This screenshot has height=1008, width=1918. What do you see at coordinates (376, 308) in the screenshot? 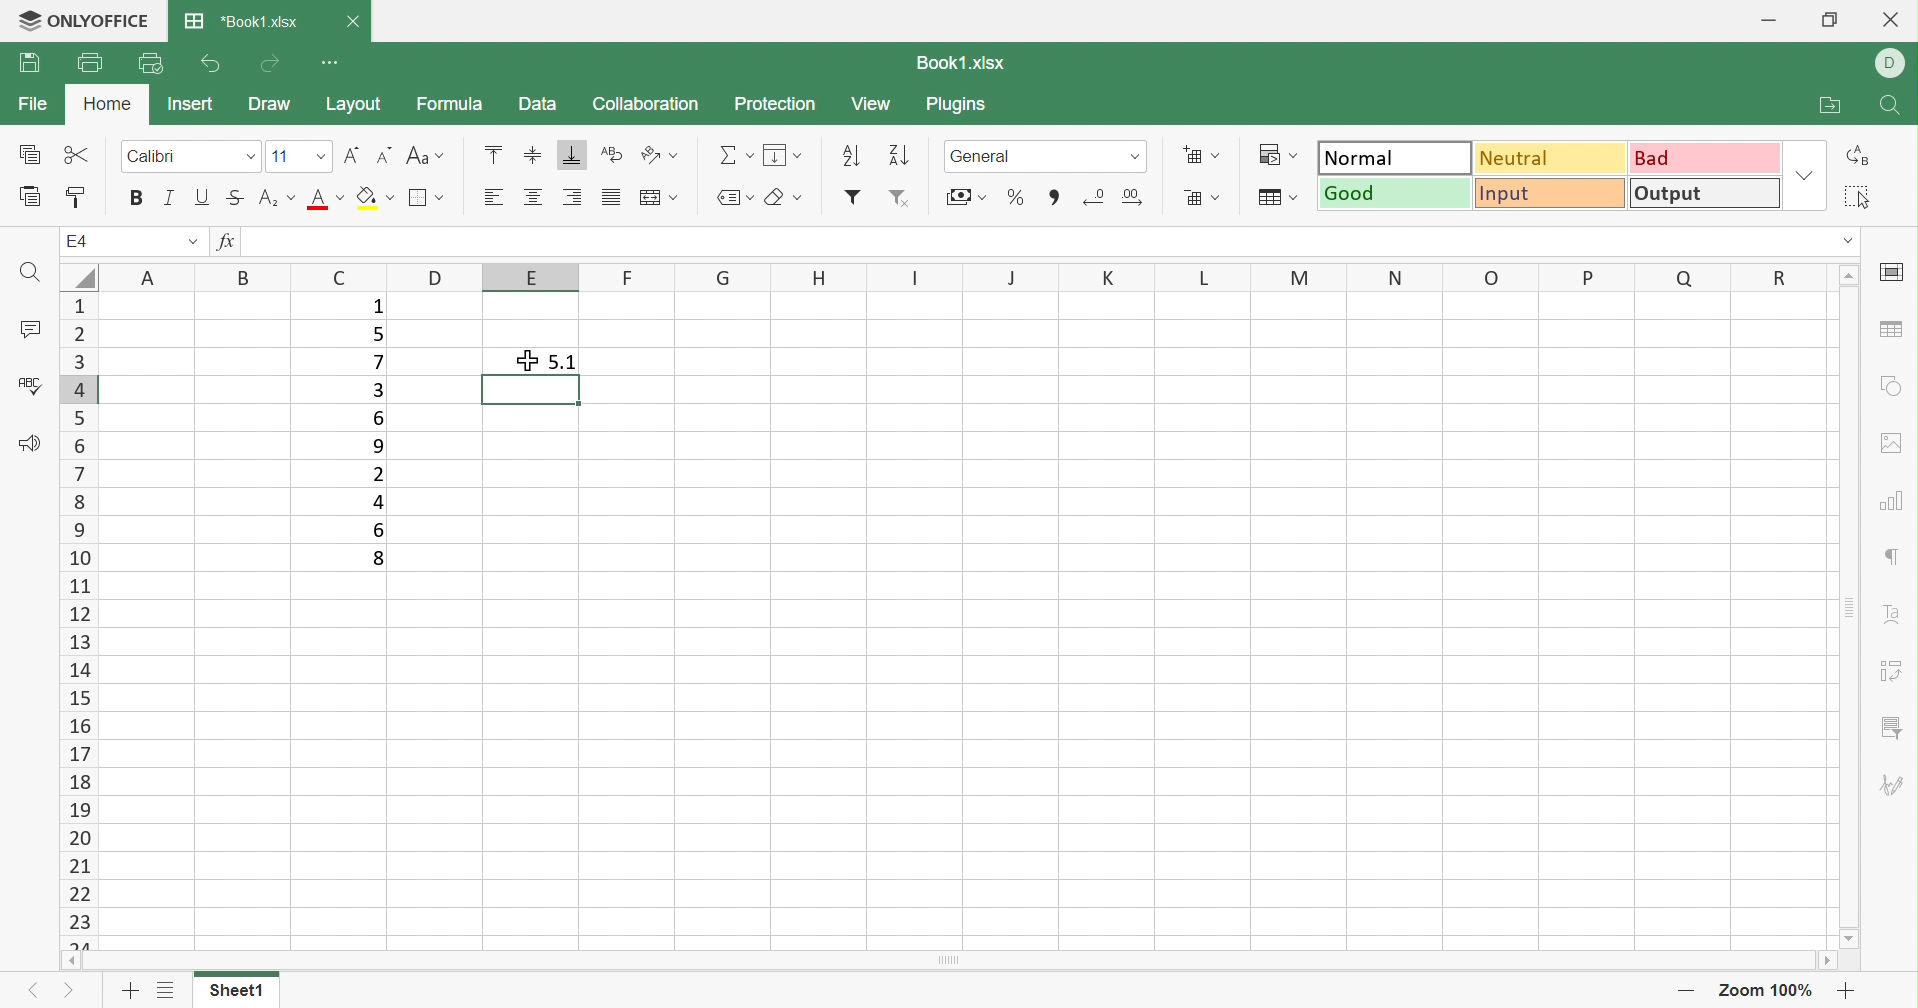
I see `1` at bounding box center [376, 308].